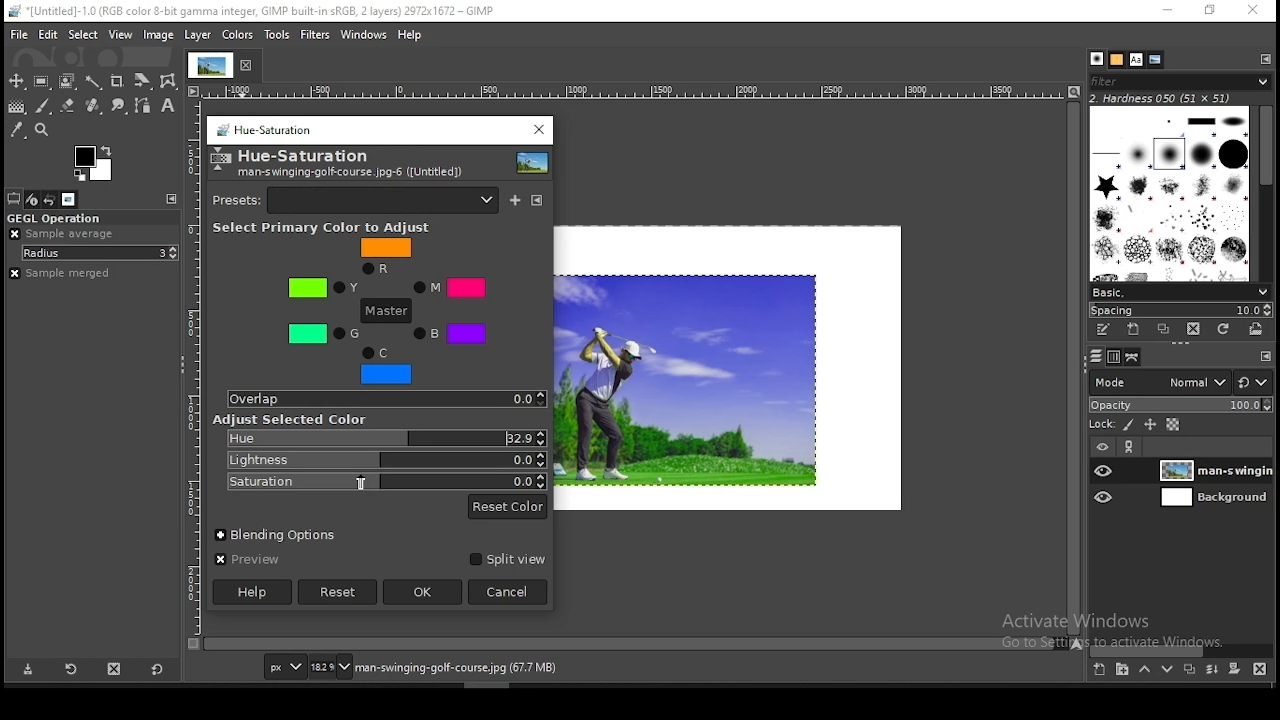 Image resolution: width=1280 pixels, height=720 pixels. Describe the element at coordinates (95, 161) in the screenshot. I see `colors` at that location.